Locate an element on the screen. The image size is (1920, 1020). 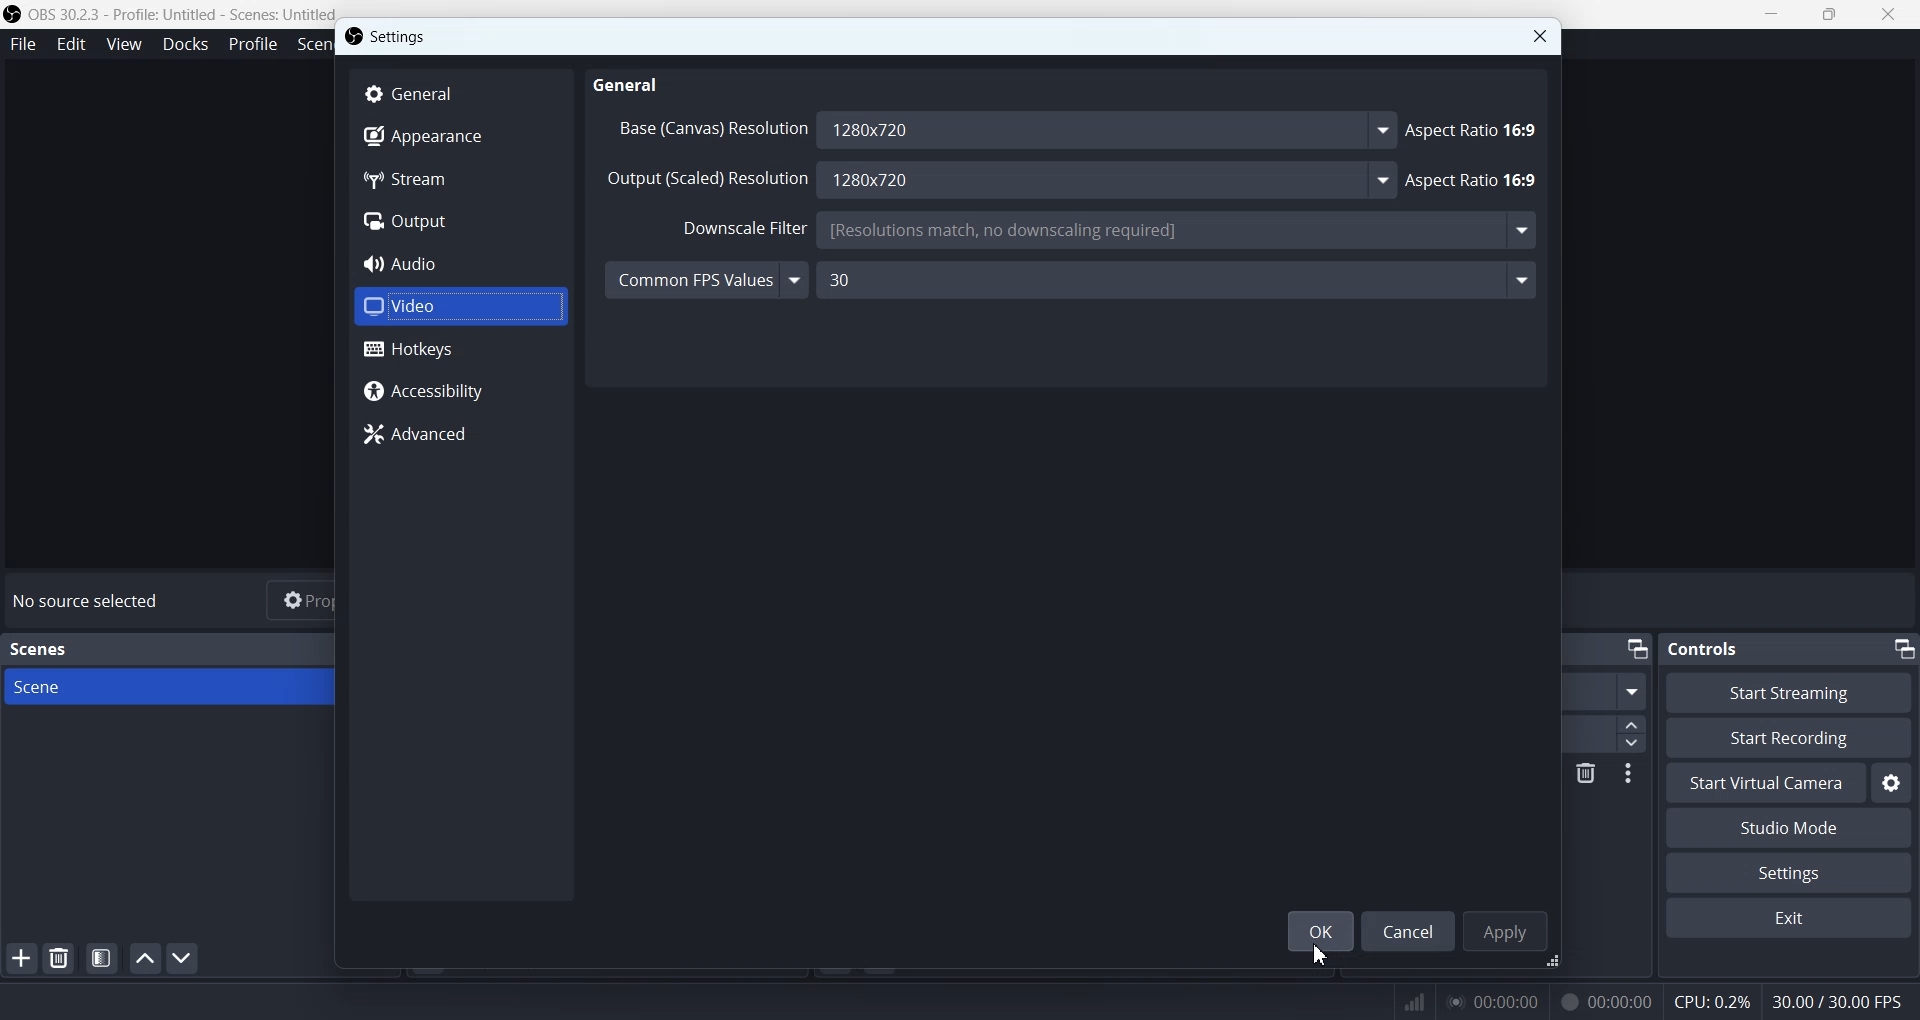
Minimize is located at coordinates (1902, 647).